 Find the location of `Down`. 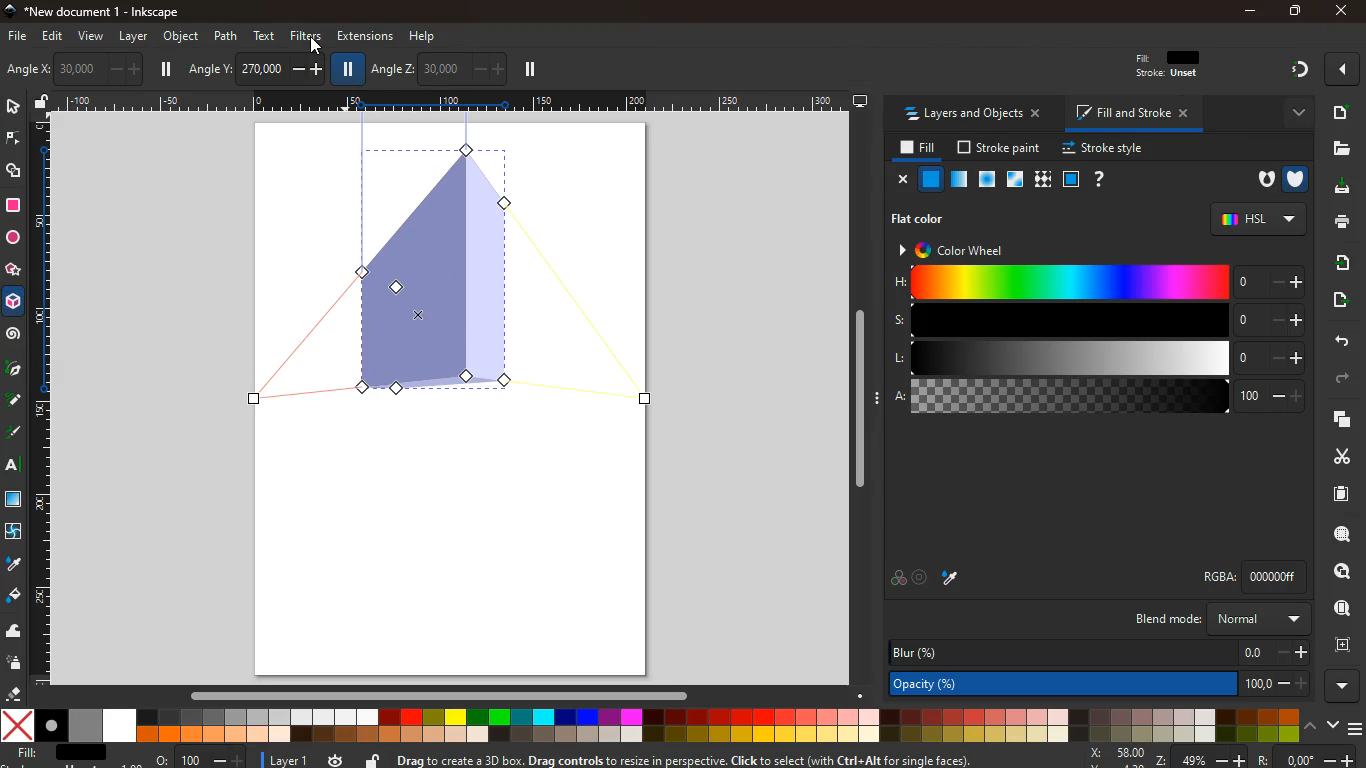

Down is located at coordinates (861, 694).